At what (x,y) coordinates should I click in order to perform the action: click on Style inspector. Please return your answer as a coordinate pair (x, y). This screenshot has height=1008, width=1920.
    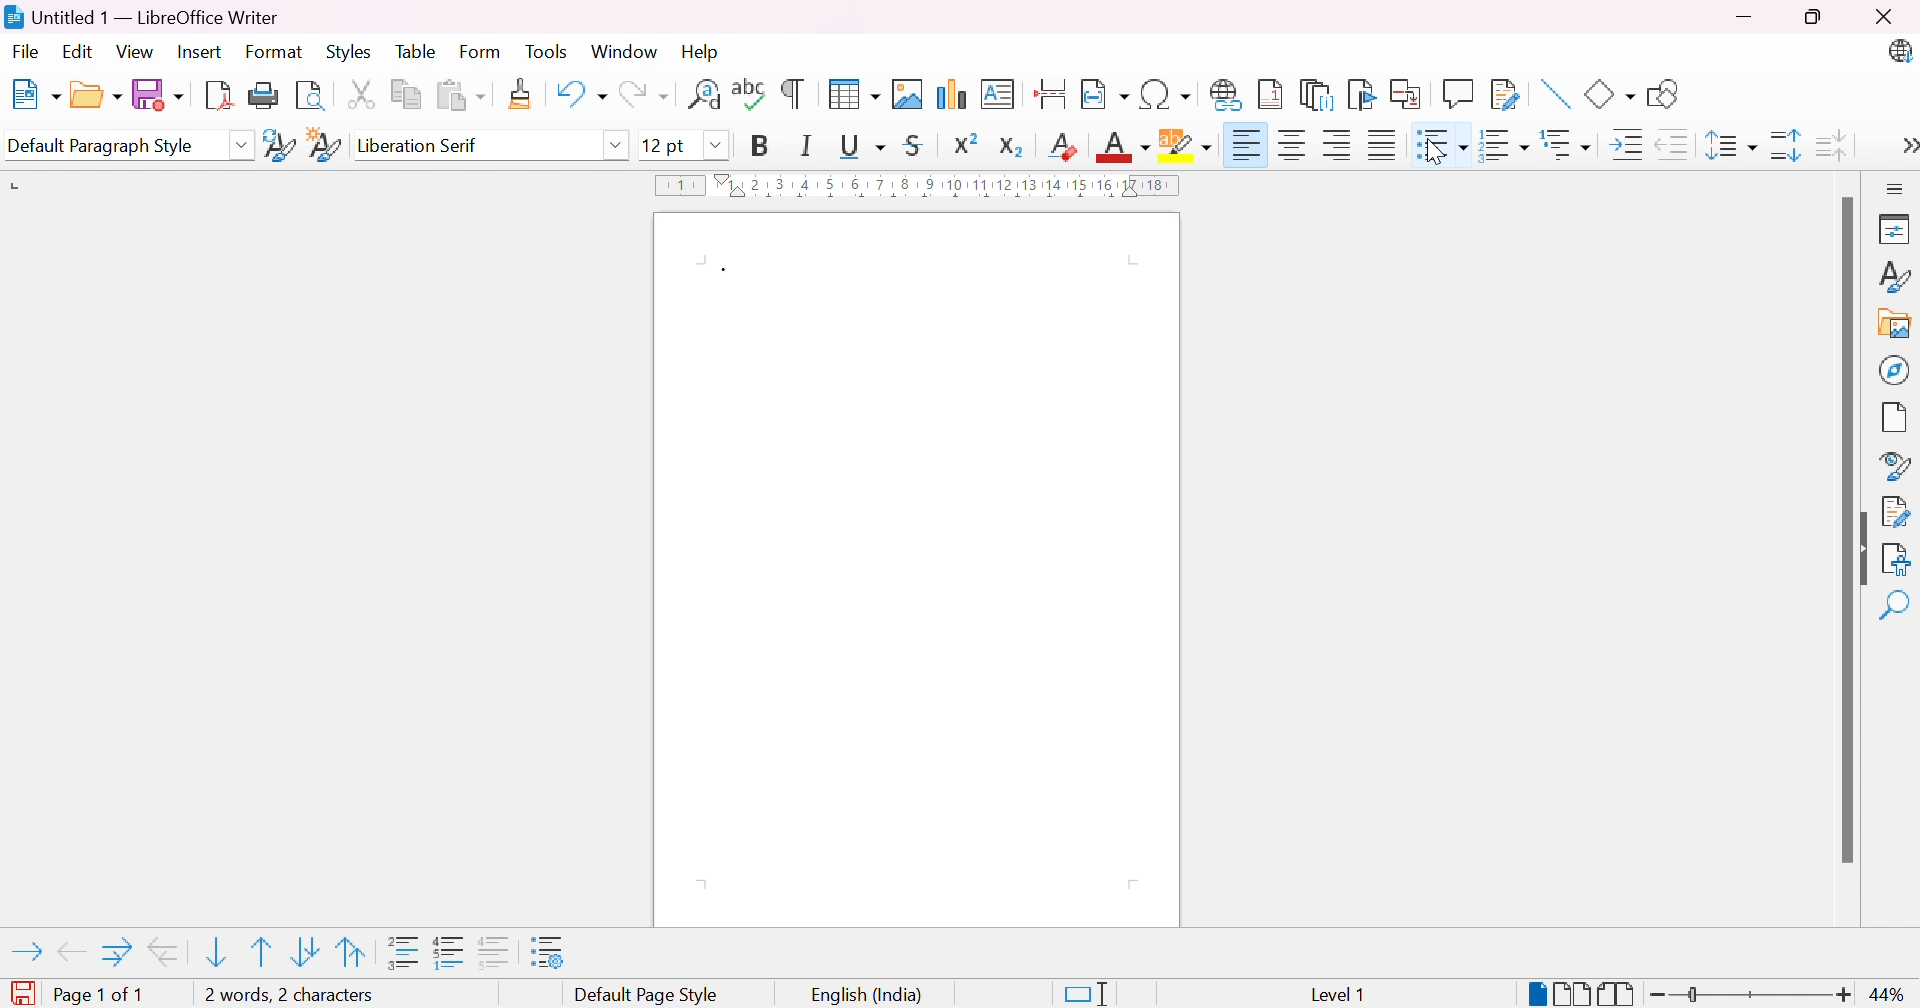
    Looking at the image, I should click on (1891, 463).